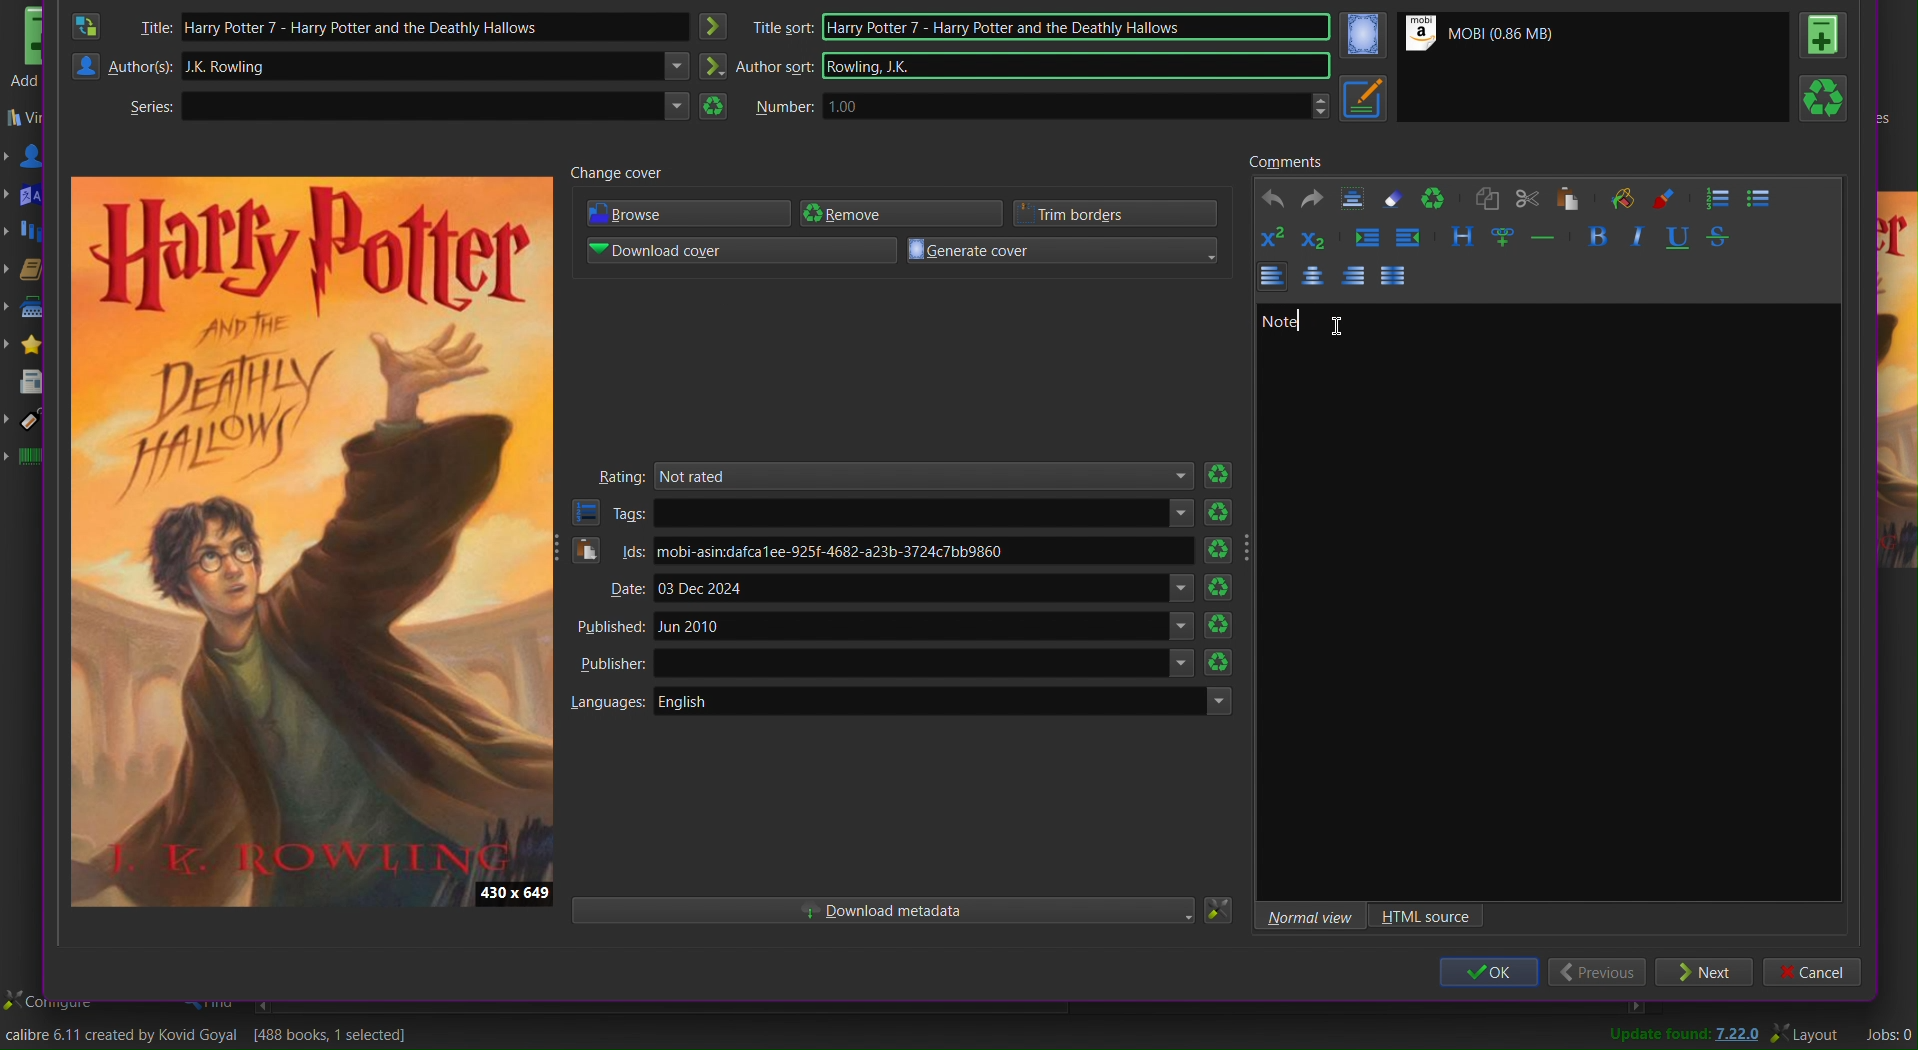  What do you see at coordinates (1310, 277) in the screenshot?
I see `Centre Align` at bounding box center [1310, 277].